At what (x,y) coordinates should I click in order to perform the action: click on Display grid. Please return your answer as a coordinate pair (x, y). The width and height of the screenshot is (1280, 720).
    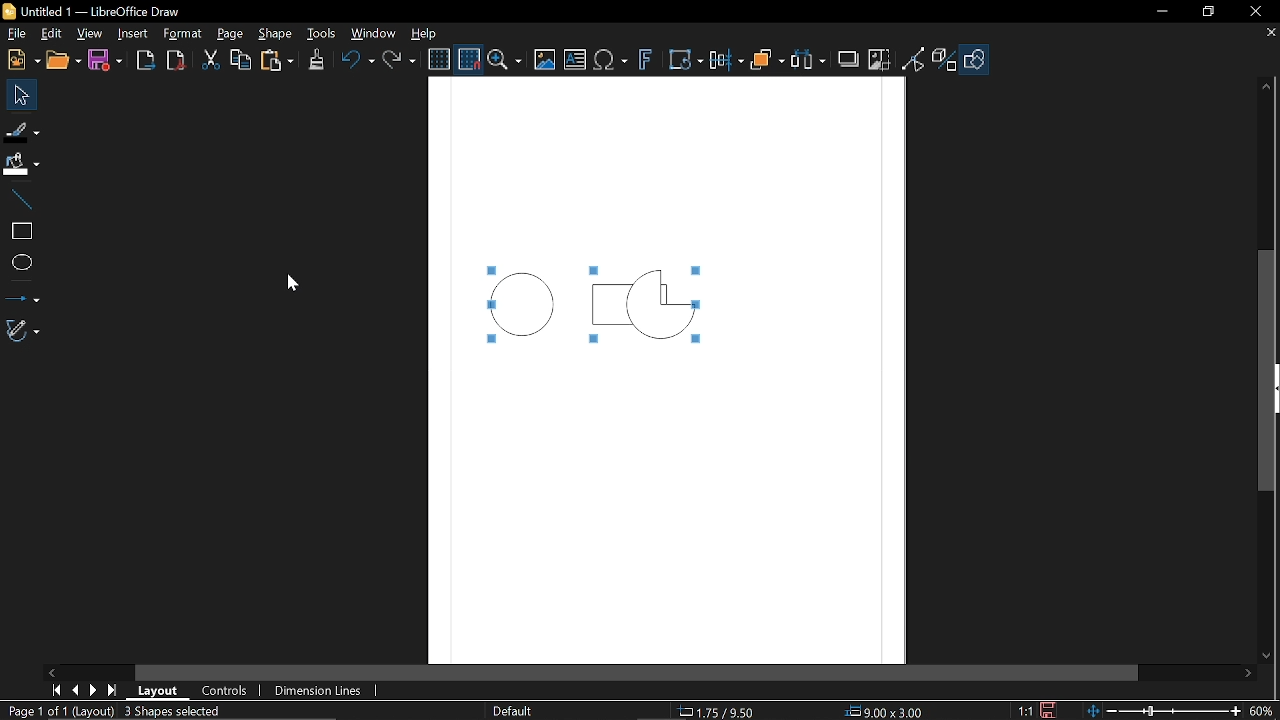
    Looking at the image, I should click on (438, 59).